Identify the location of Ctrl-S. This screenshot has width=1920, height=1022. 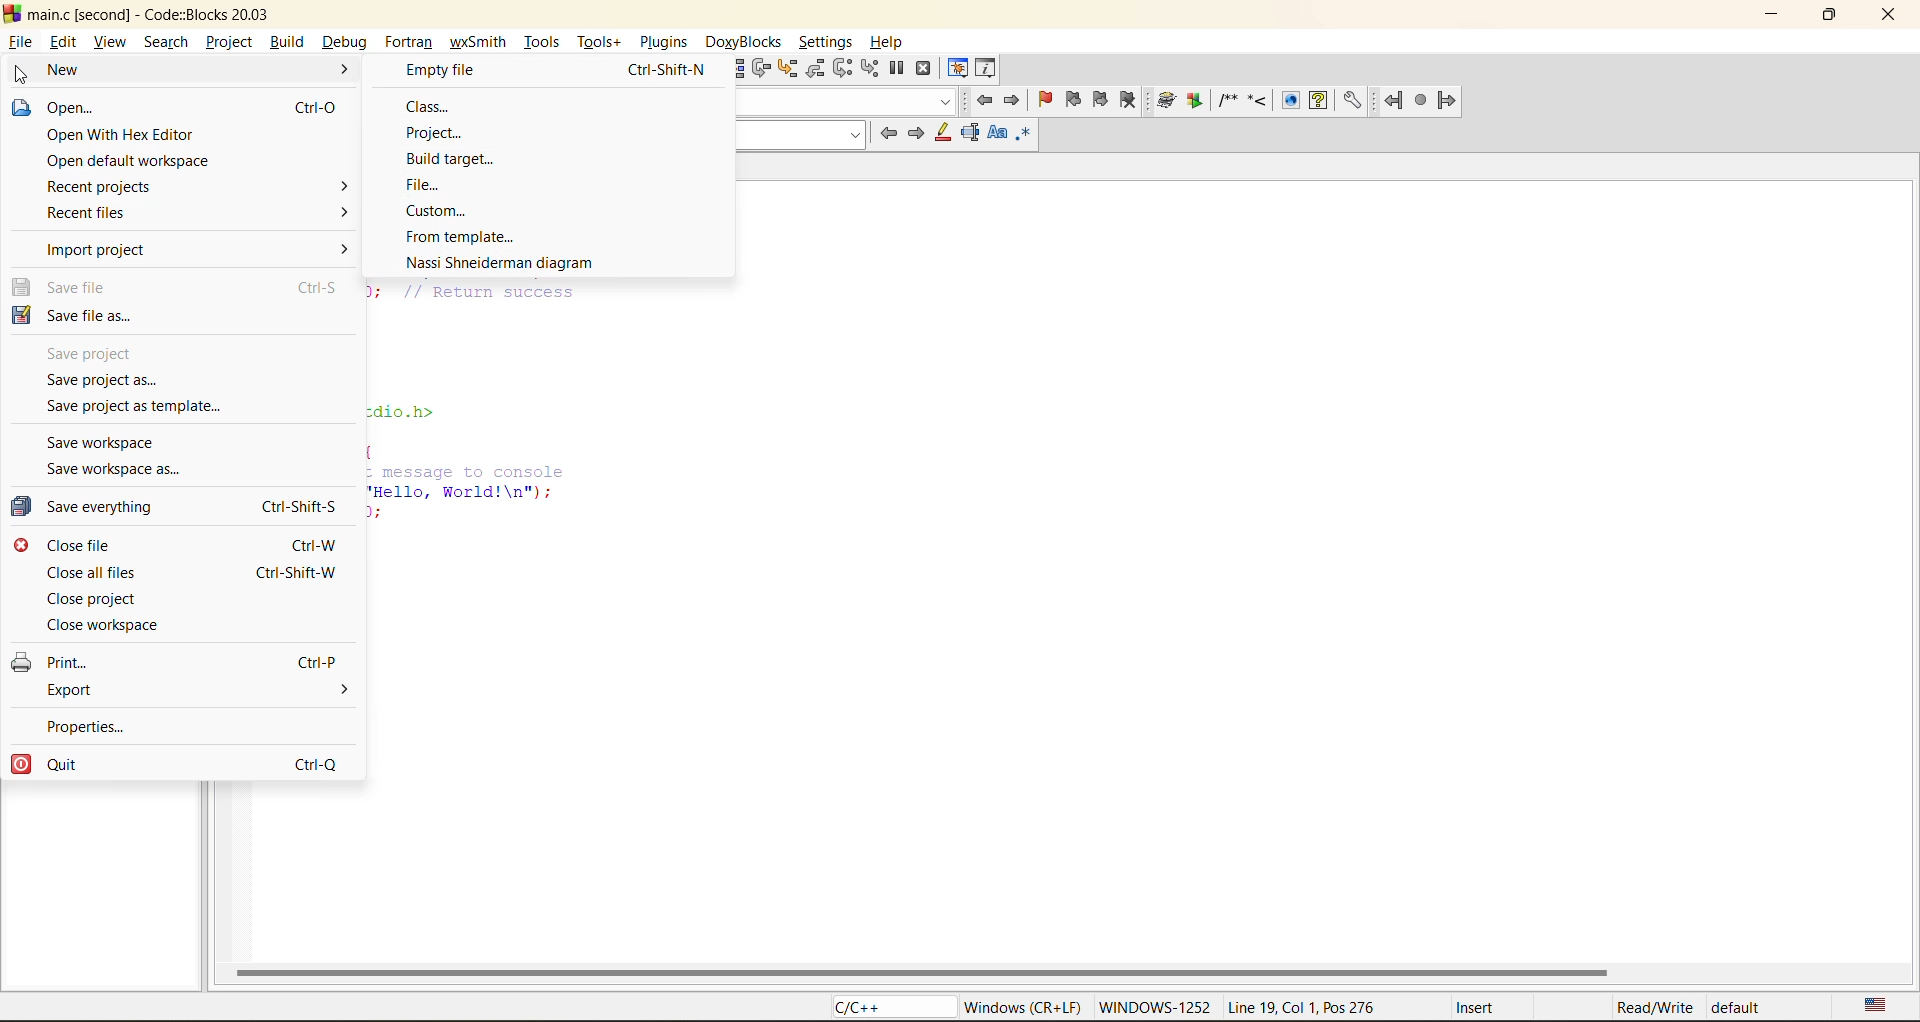
(312, 286).